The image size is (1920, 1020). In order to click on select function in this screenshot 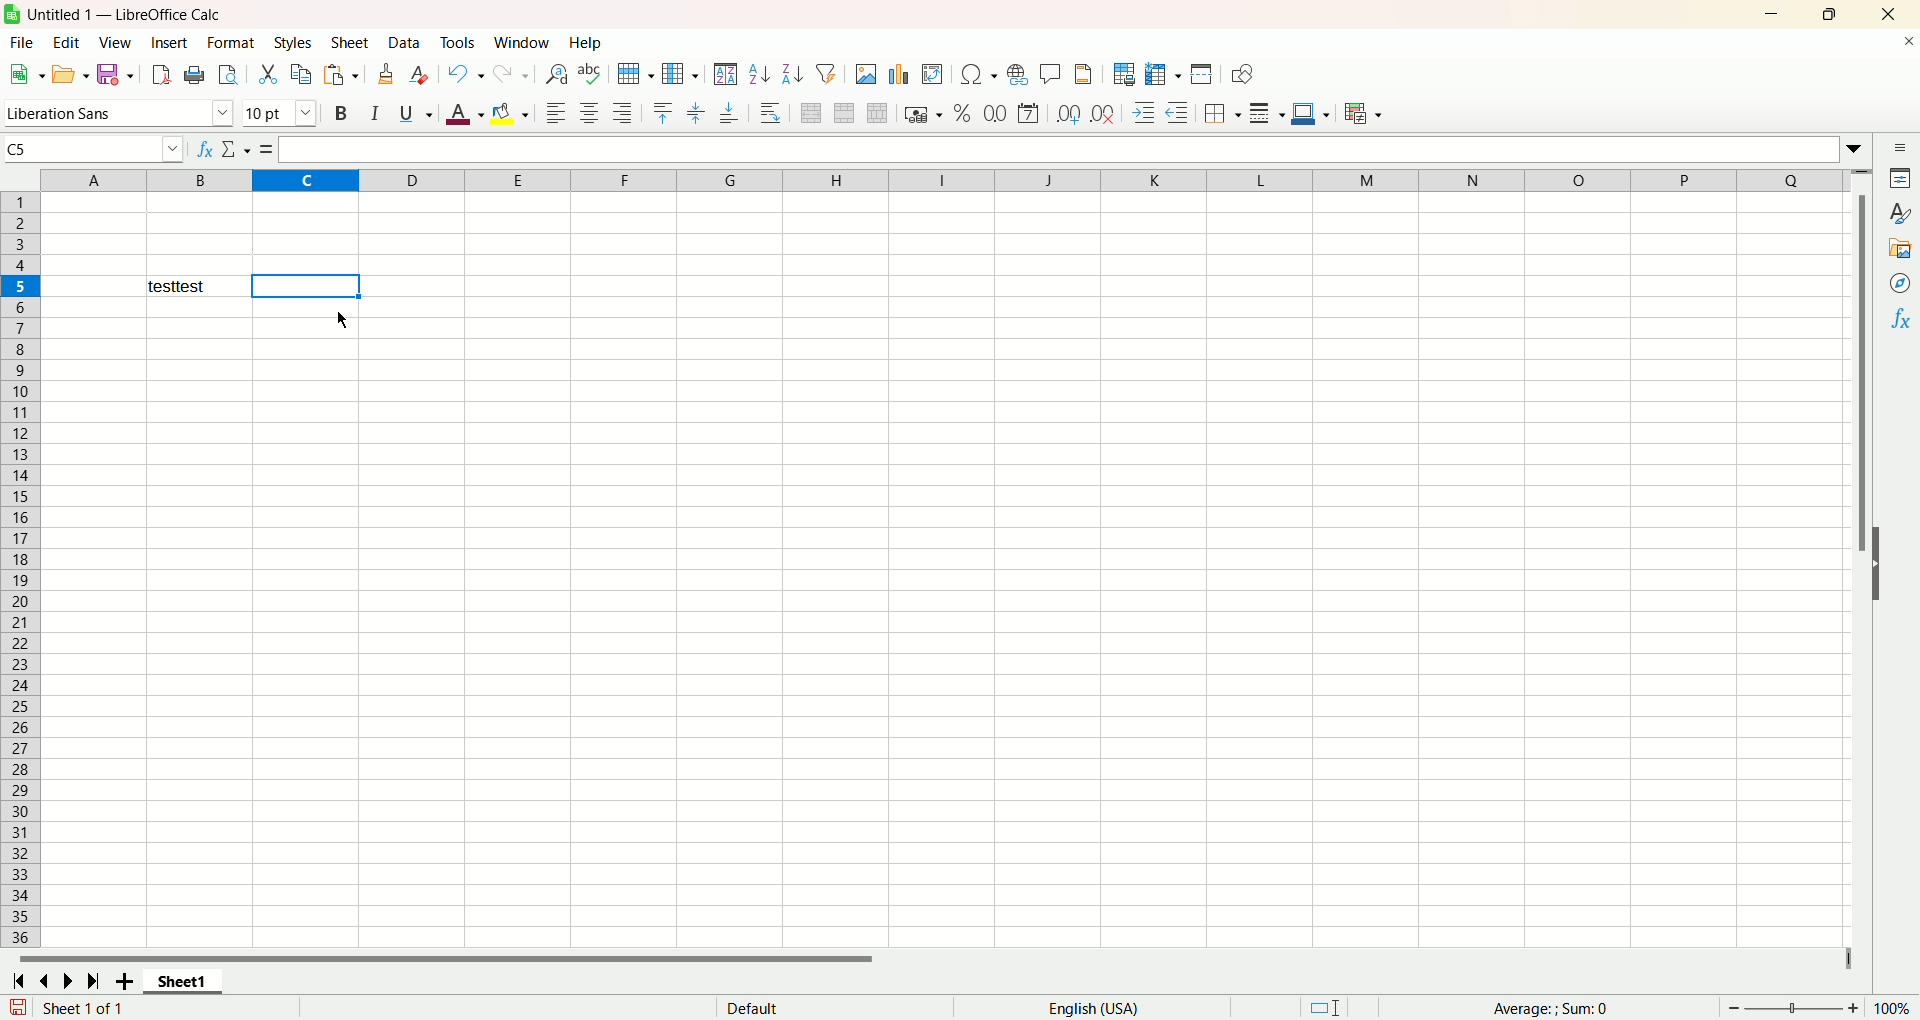, I will do `click(238, 149)`.